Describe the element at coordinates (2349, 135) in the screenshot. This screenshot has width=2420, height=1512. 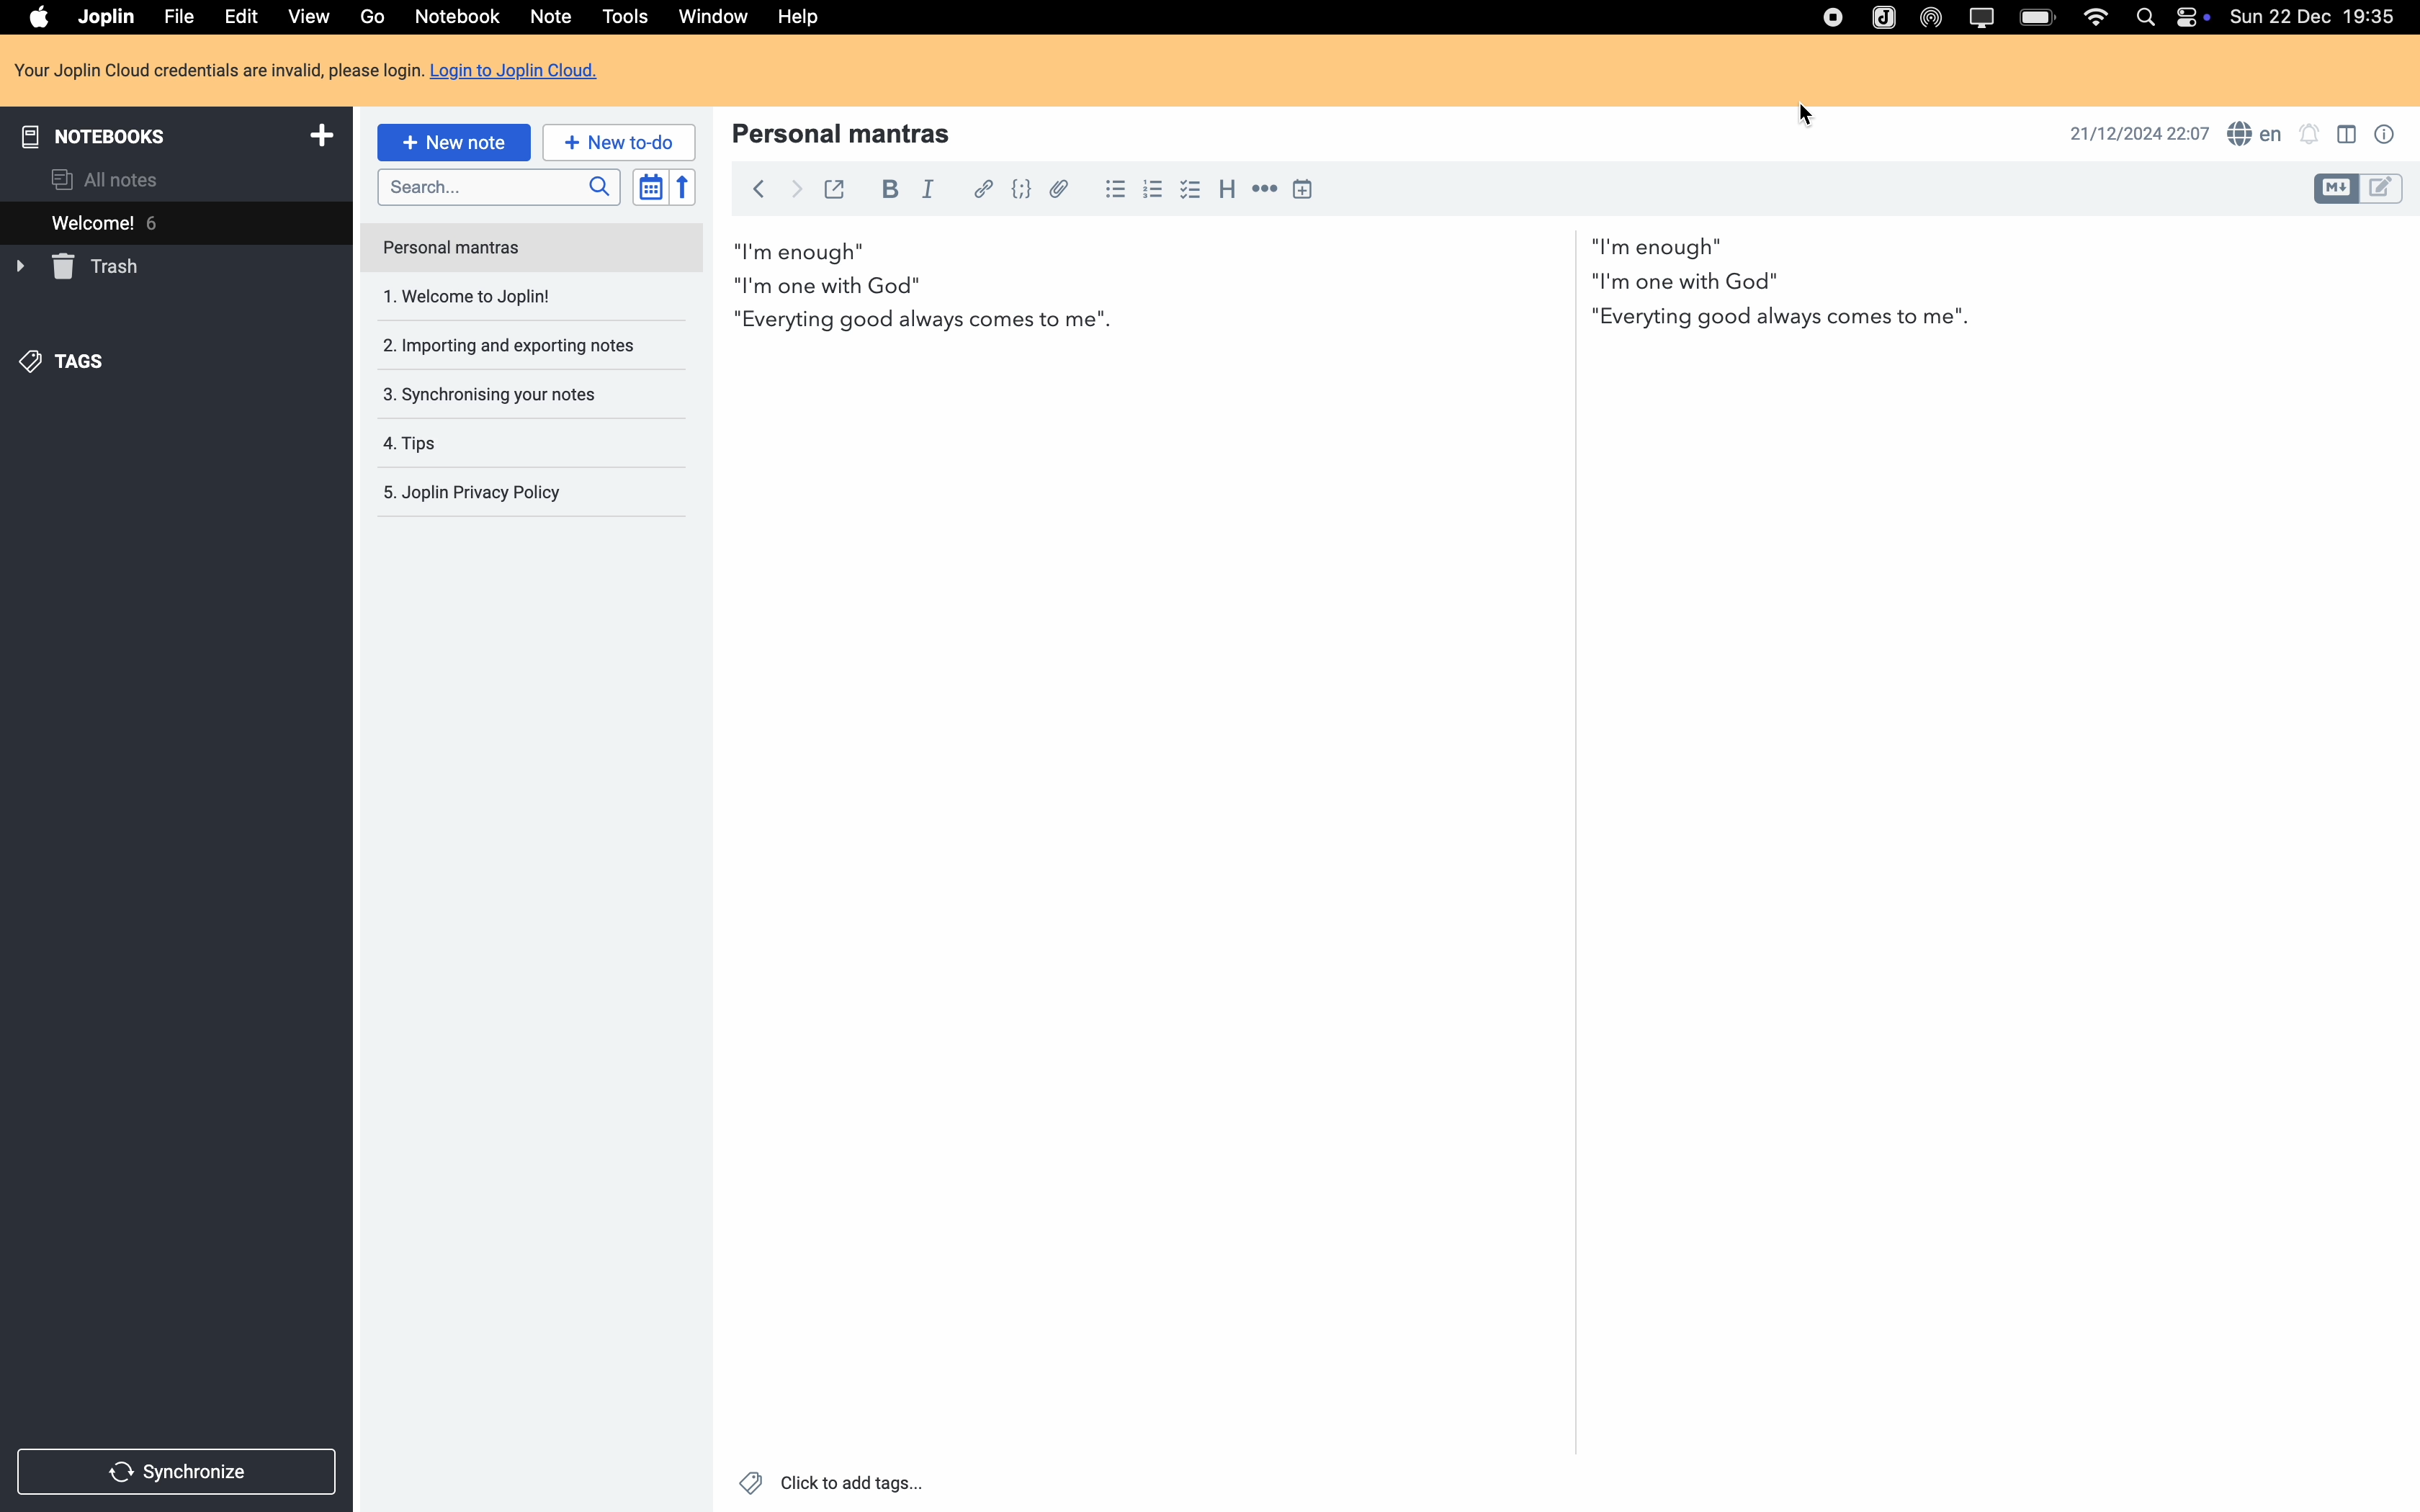
I see `toggle editor layout` at that location.